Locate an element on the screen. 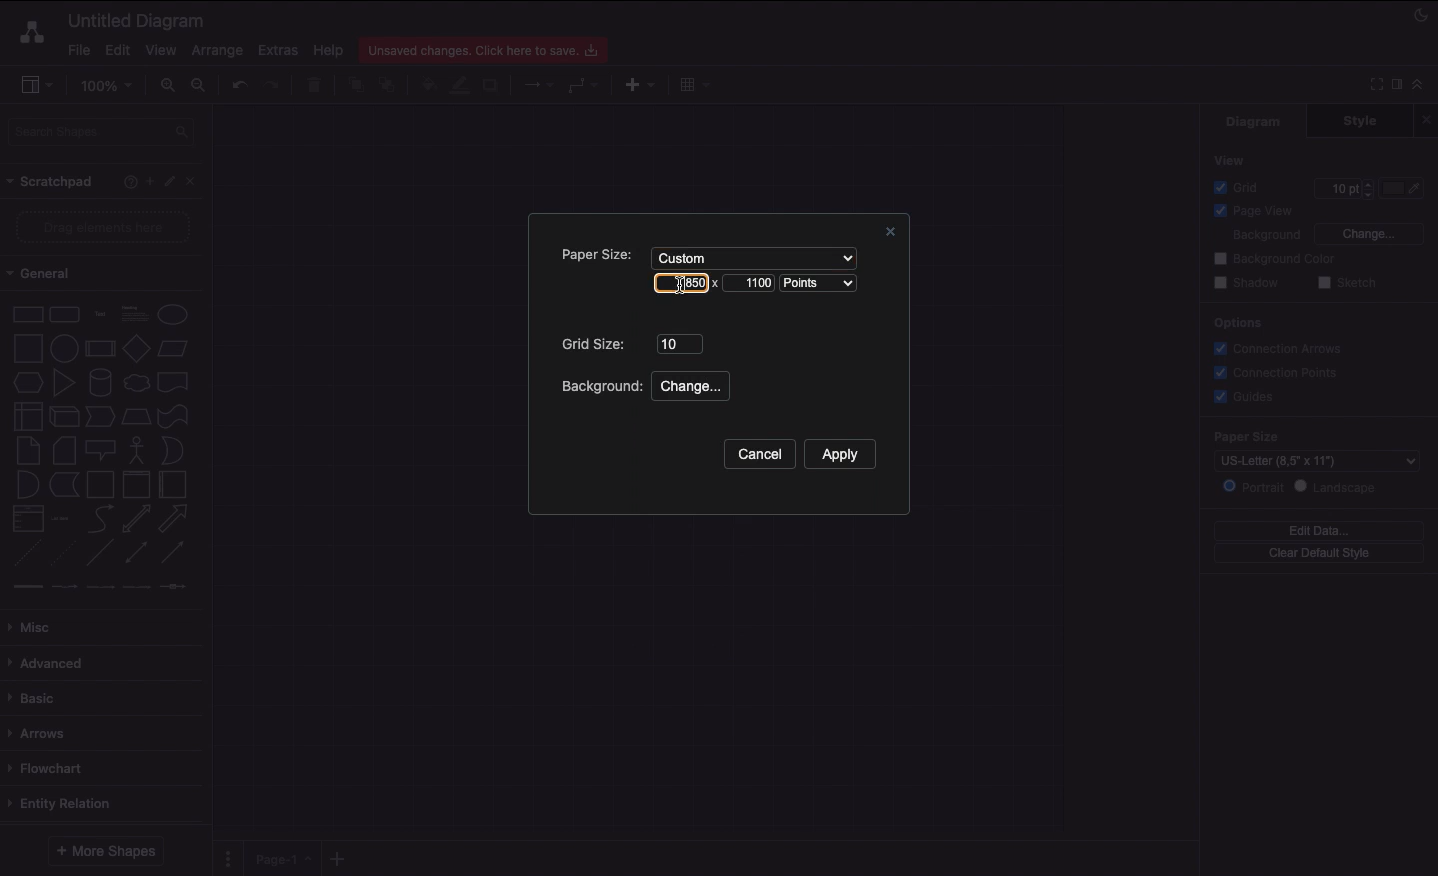  850 is located at coordinates (683, 282).